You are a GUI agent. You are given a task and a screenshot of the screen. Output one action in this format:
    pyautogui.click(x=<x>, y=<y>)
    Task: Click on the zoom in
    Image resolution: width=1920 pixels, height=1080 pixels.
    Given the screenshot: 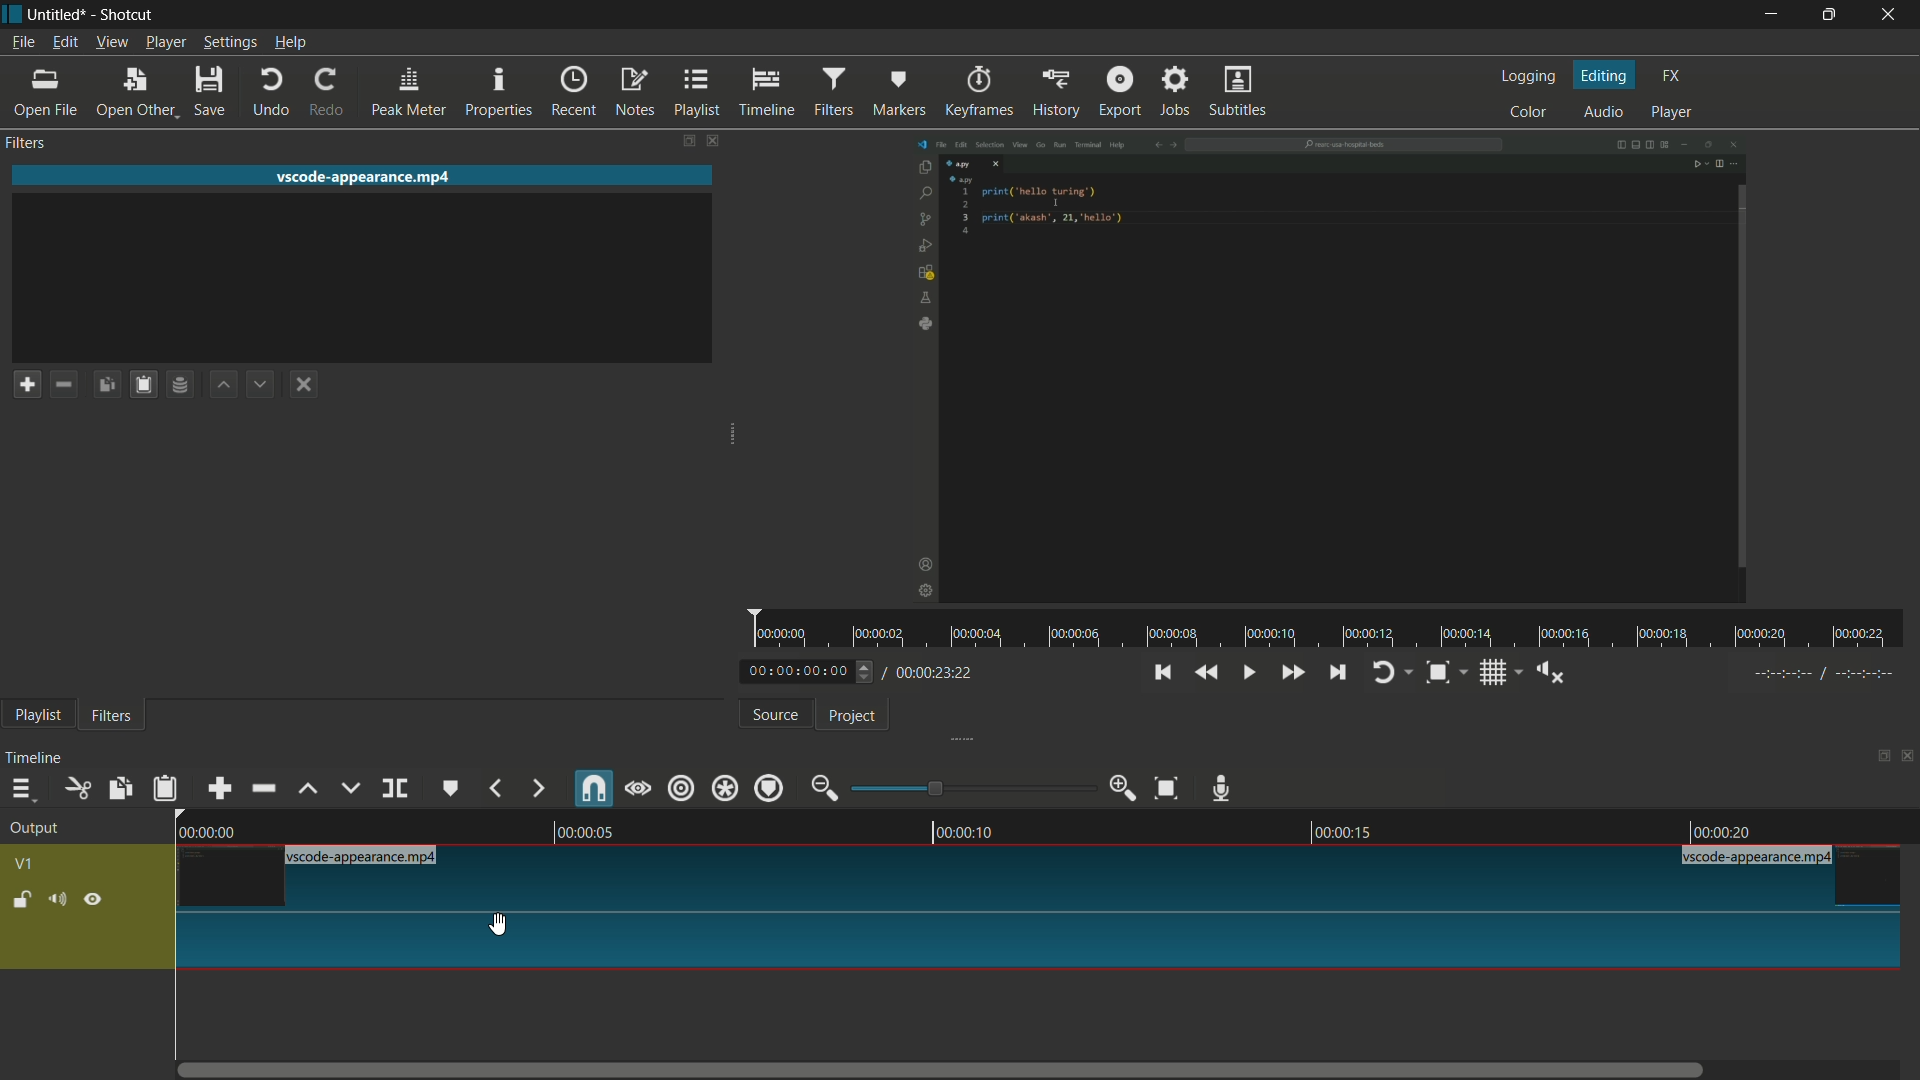 What is the action you would take?
    pyautogui.click(x=1124, y=788)
    